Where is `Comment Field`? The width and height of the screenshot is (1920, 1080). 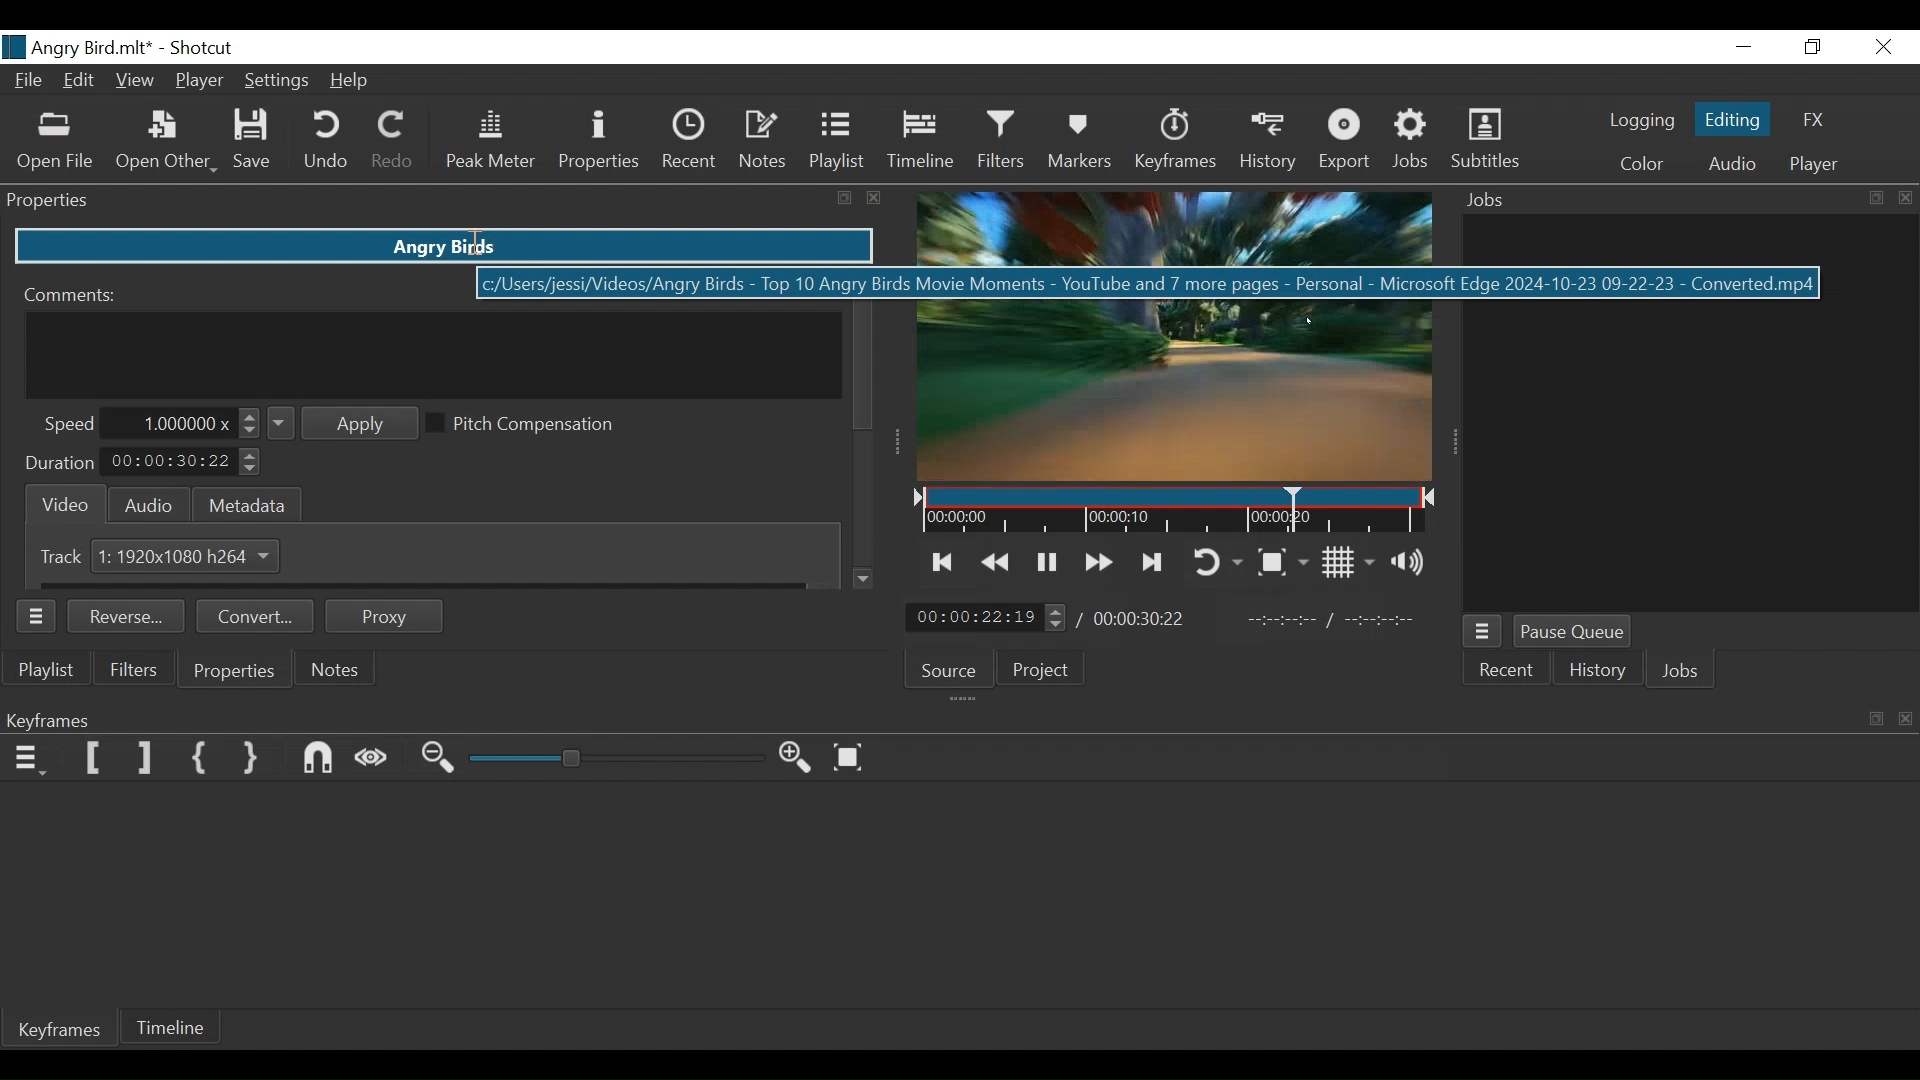
Comment Field is located at coordinates (435, 355).